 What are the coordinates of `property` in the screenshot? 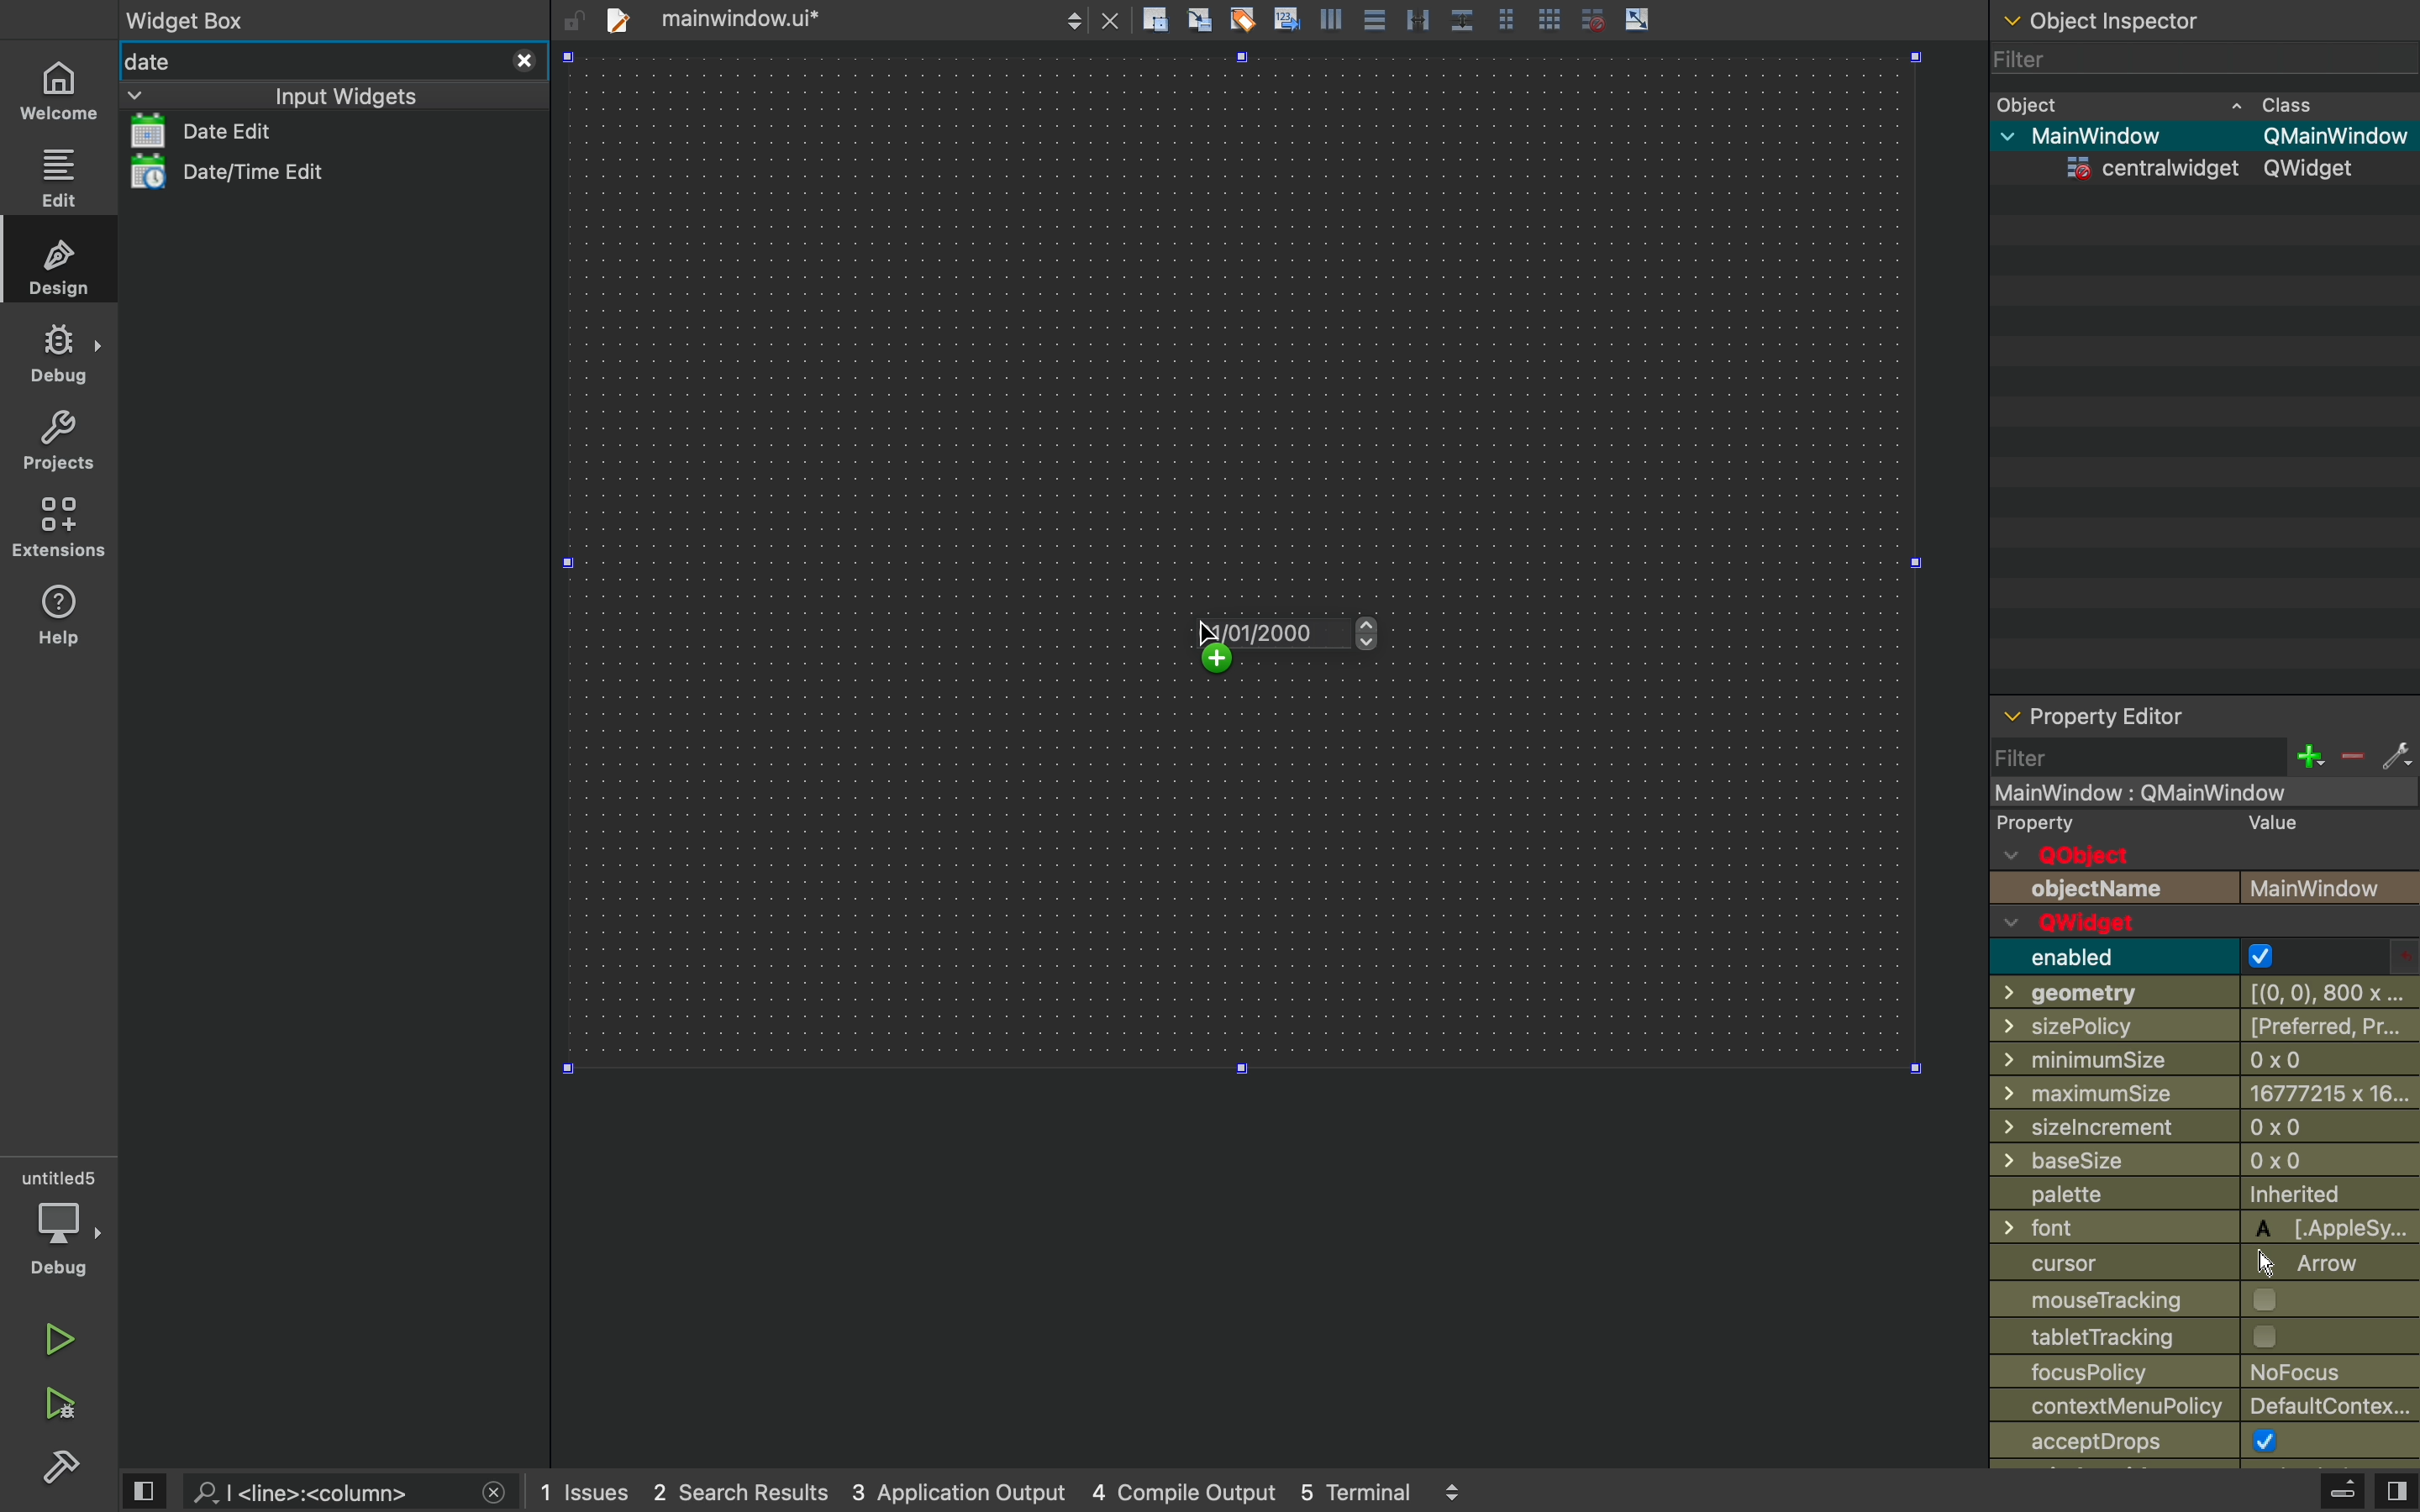 It's located at (2160, 823).